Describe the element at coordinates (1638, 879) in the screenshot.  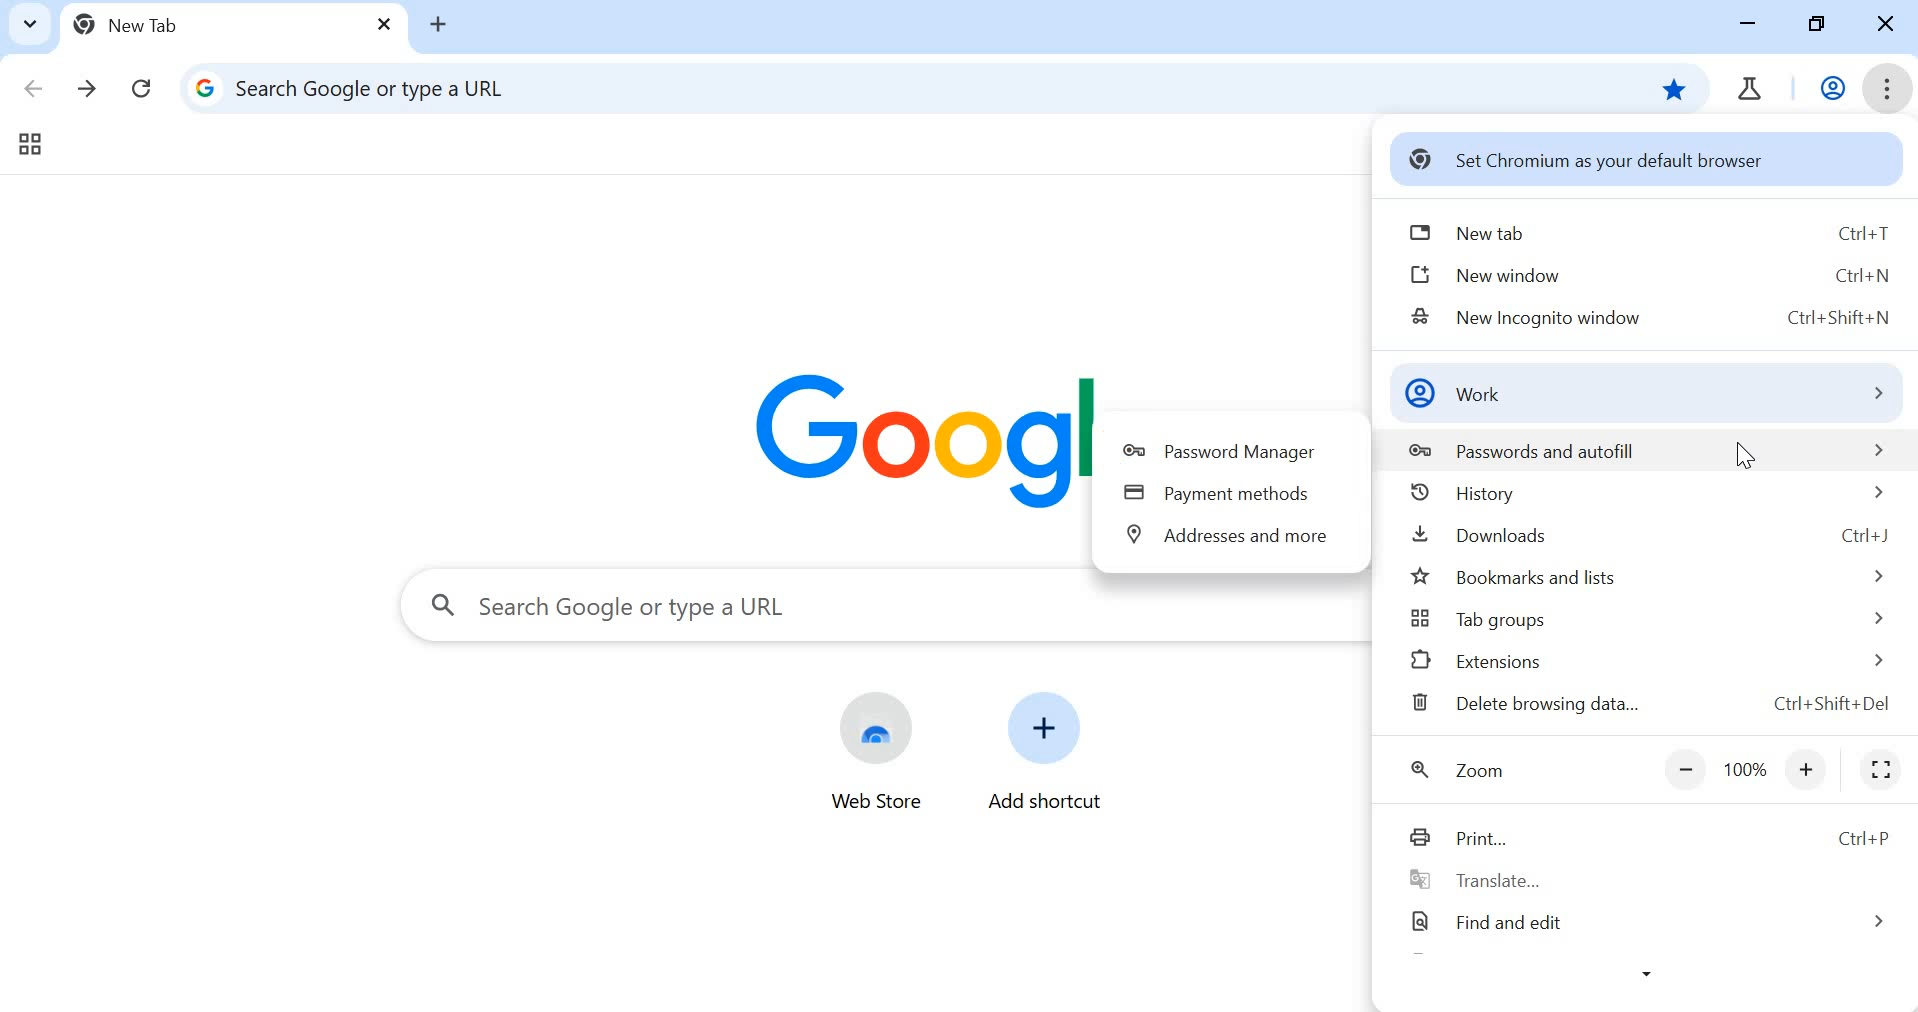
I see `translate` at that location.